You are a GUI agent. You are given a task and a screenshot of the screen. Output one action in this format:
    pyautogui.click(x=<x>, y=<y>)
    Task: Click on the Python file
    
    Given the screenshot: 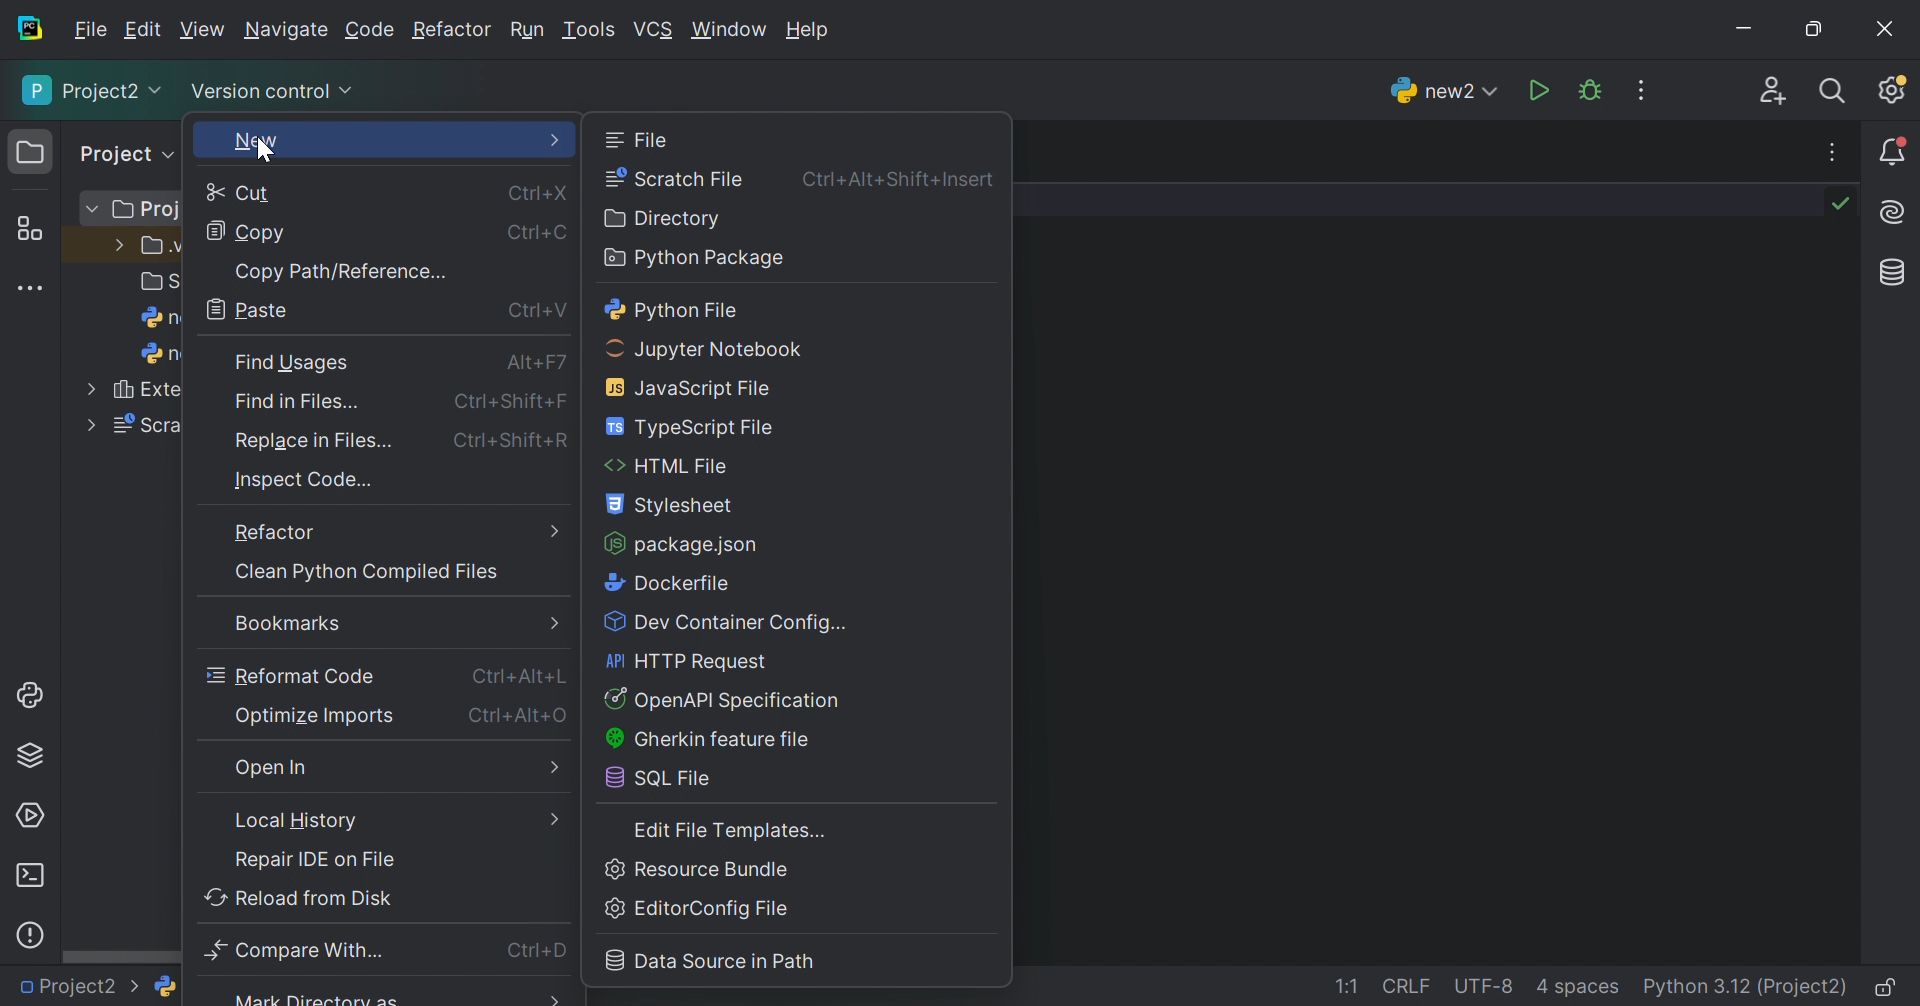 What is the action you would take?
    pyautogui.click(x=677, y=311)
    